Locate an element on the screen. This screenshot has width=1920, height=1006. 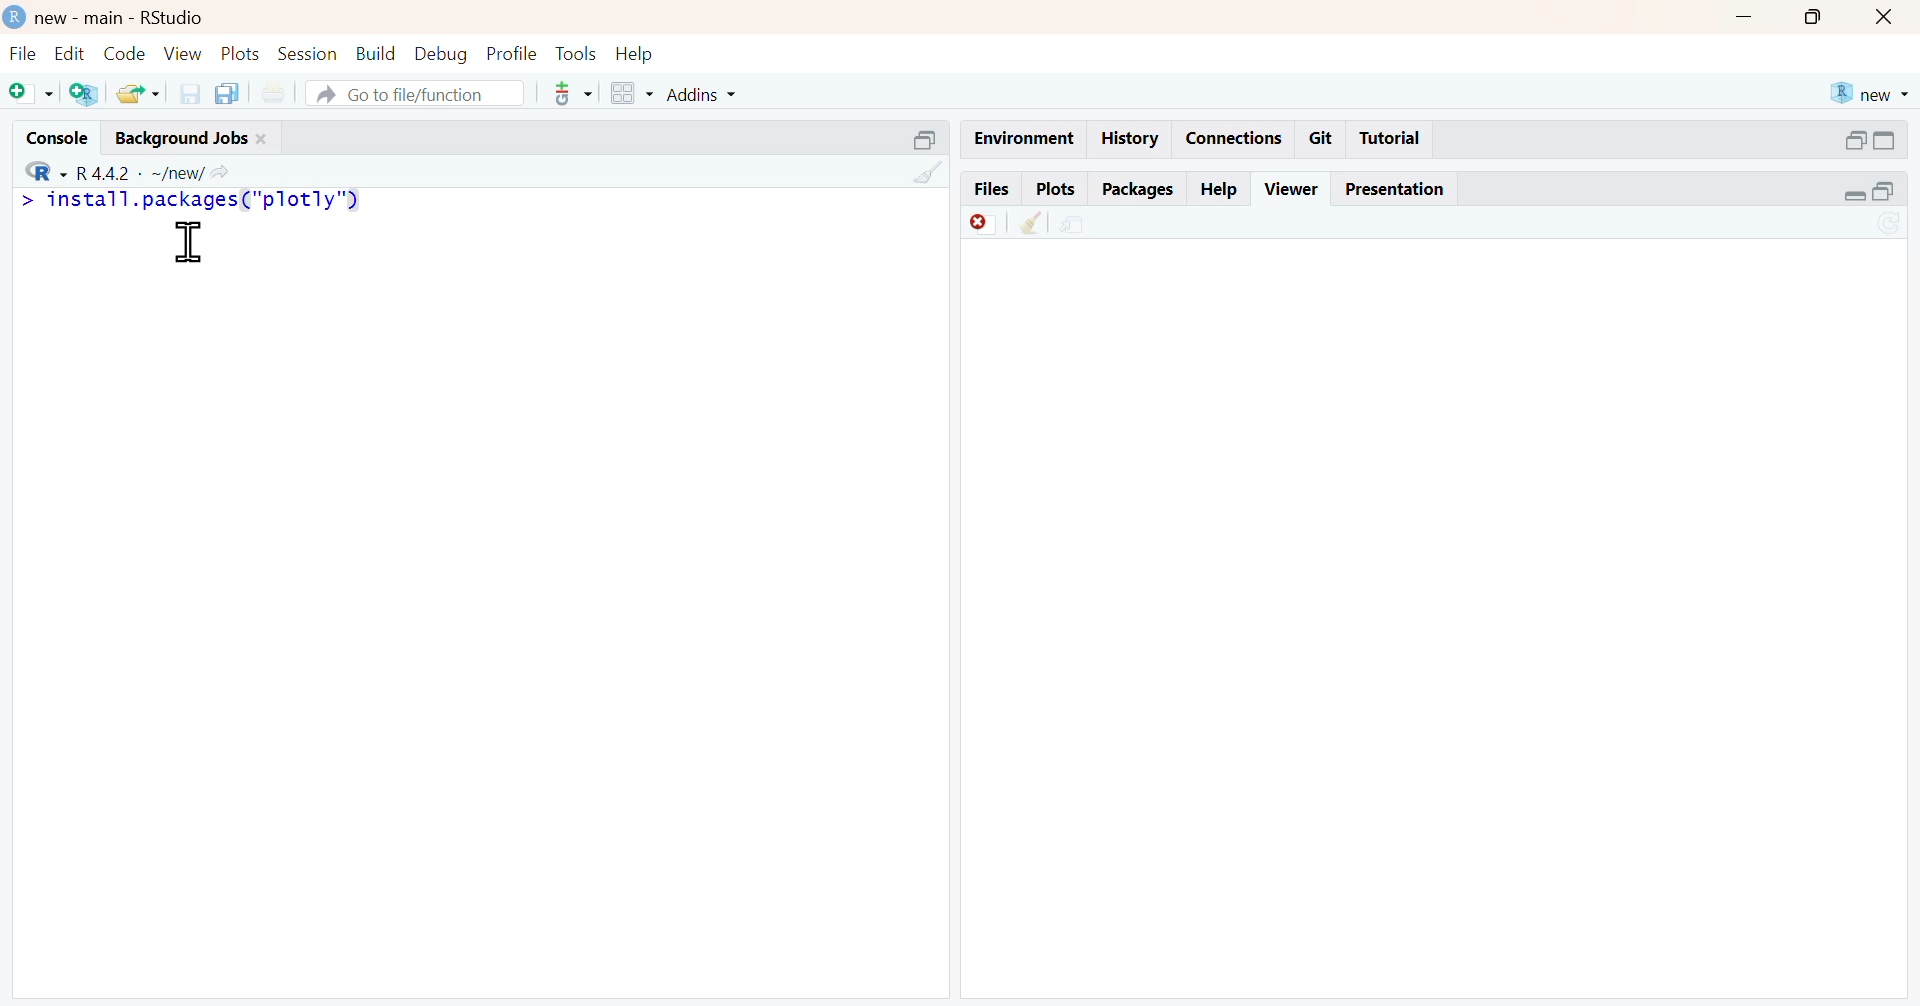
empty area is located at coordinates (1444, 624).